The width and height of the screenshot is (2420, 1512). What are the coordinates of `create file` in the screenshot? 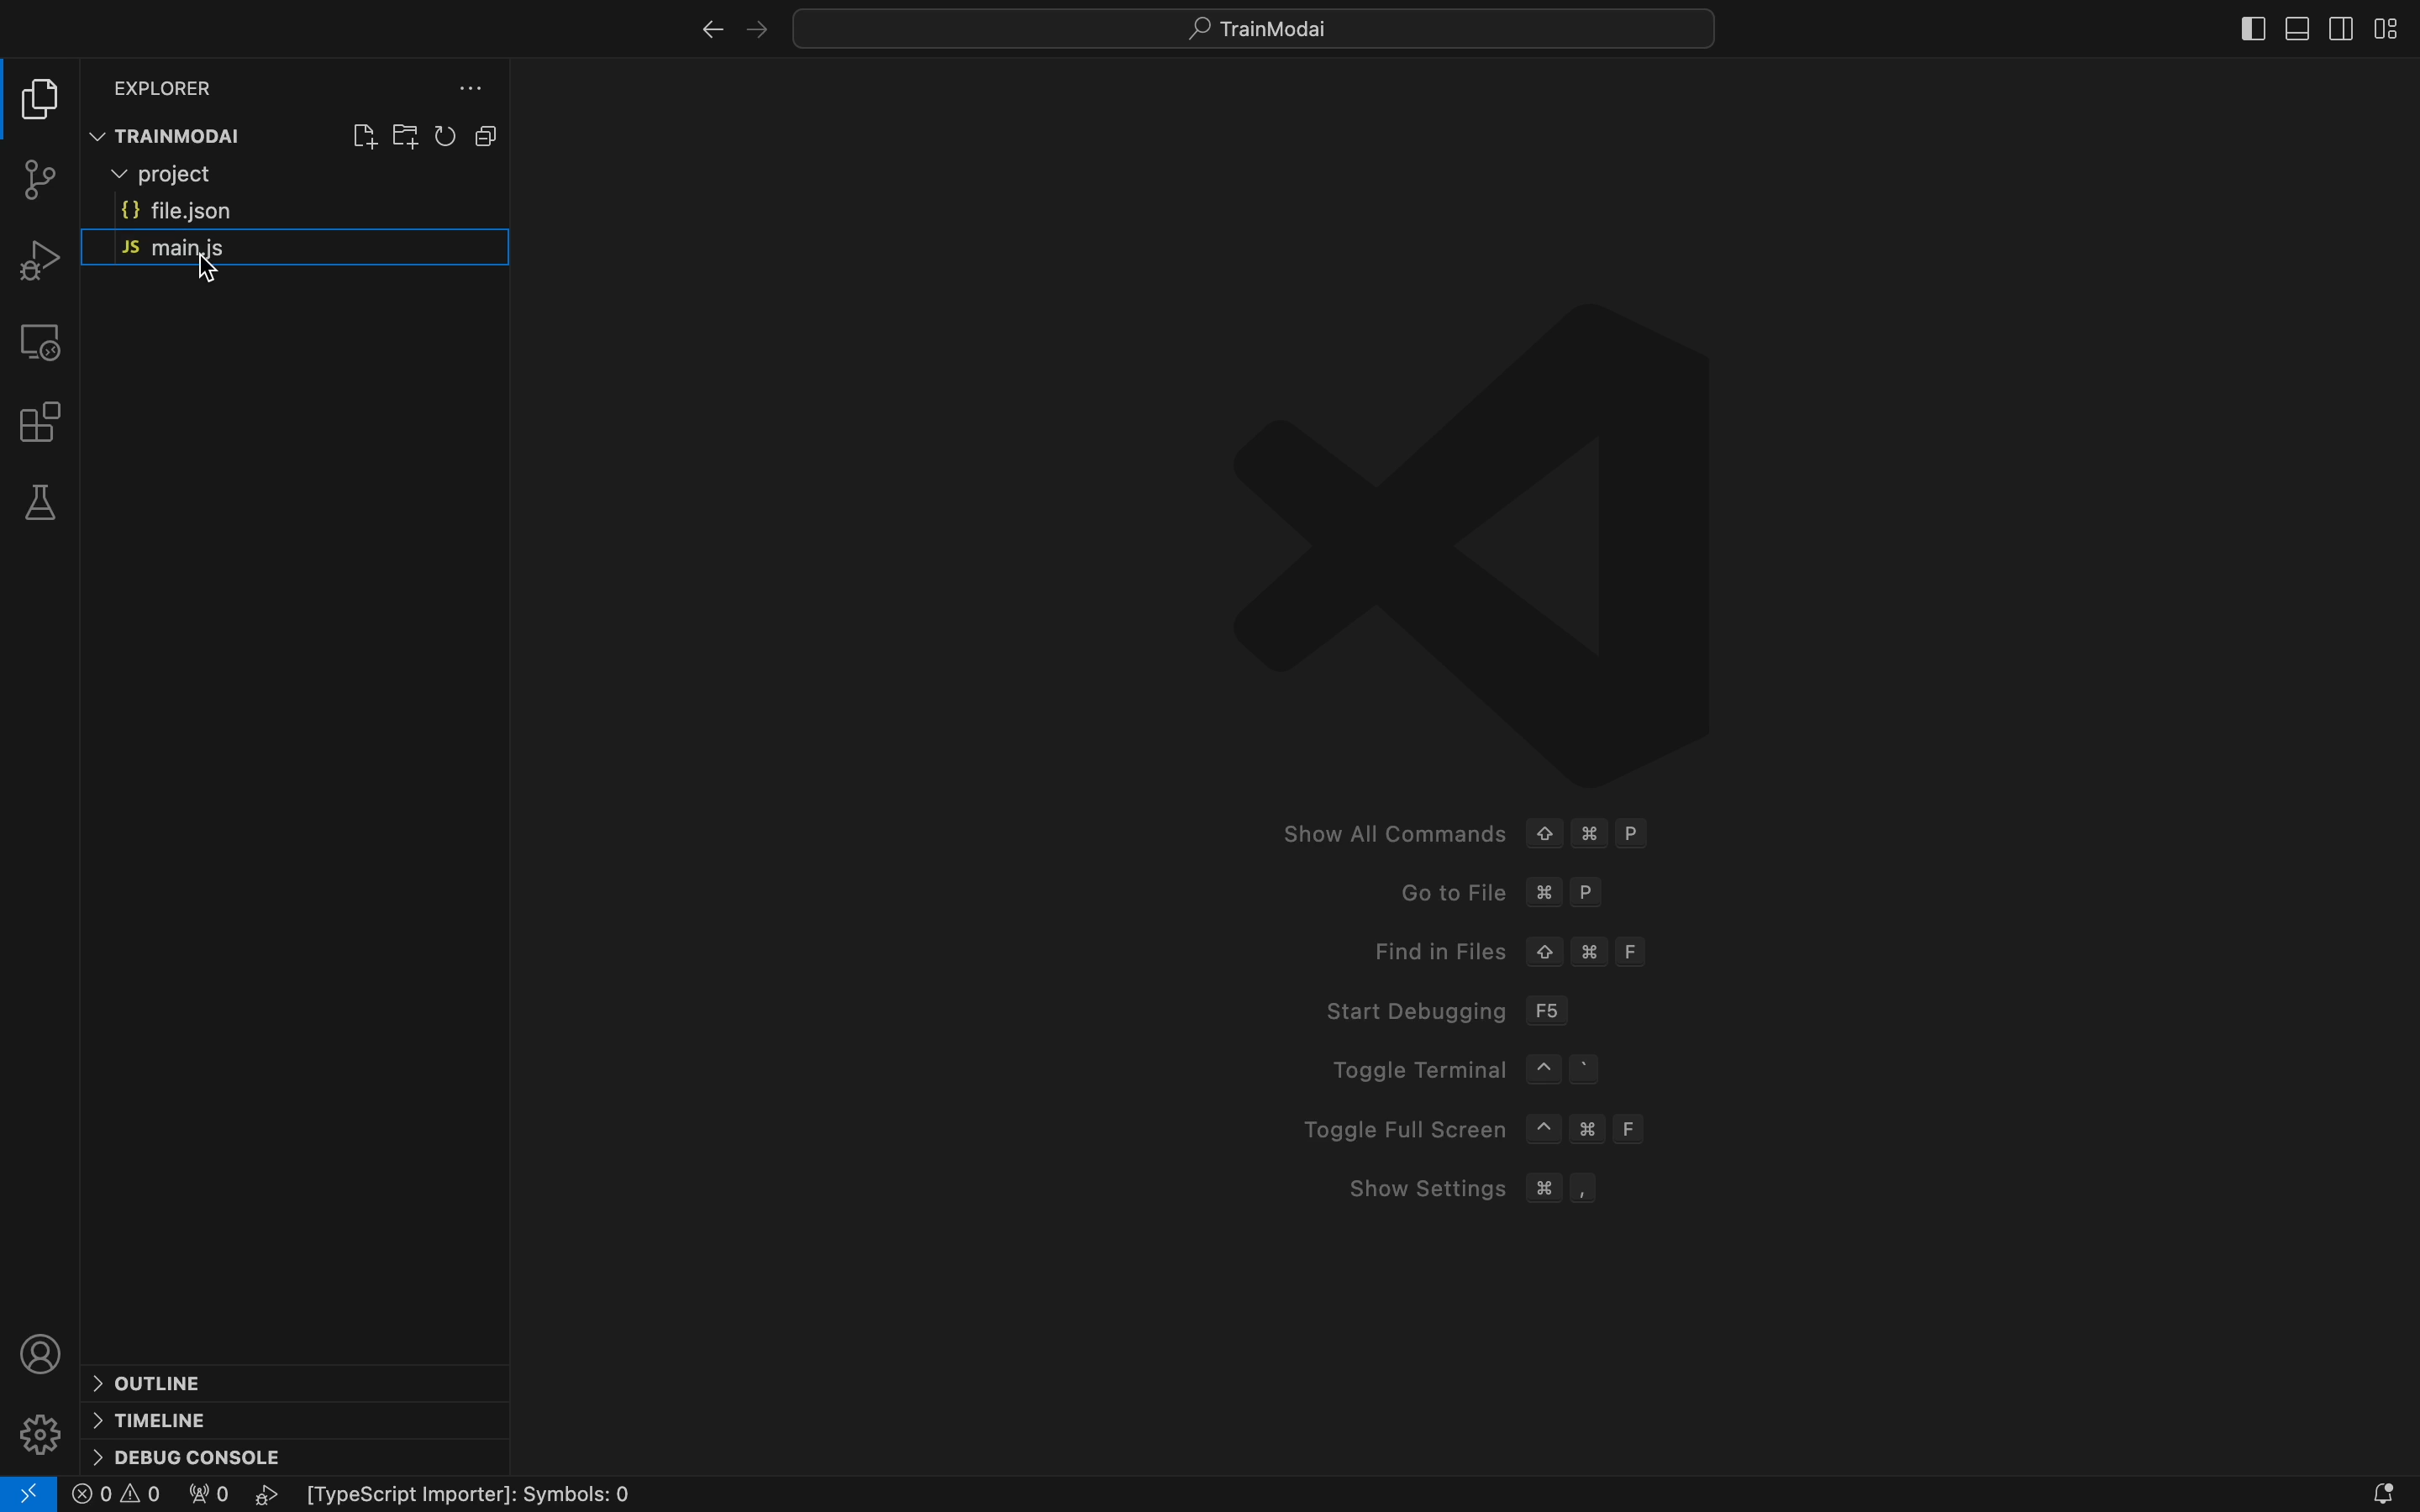 It's located at (363, 137).